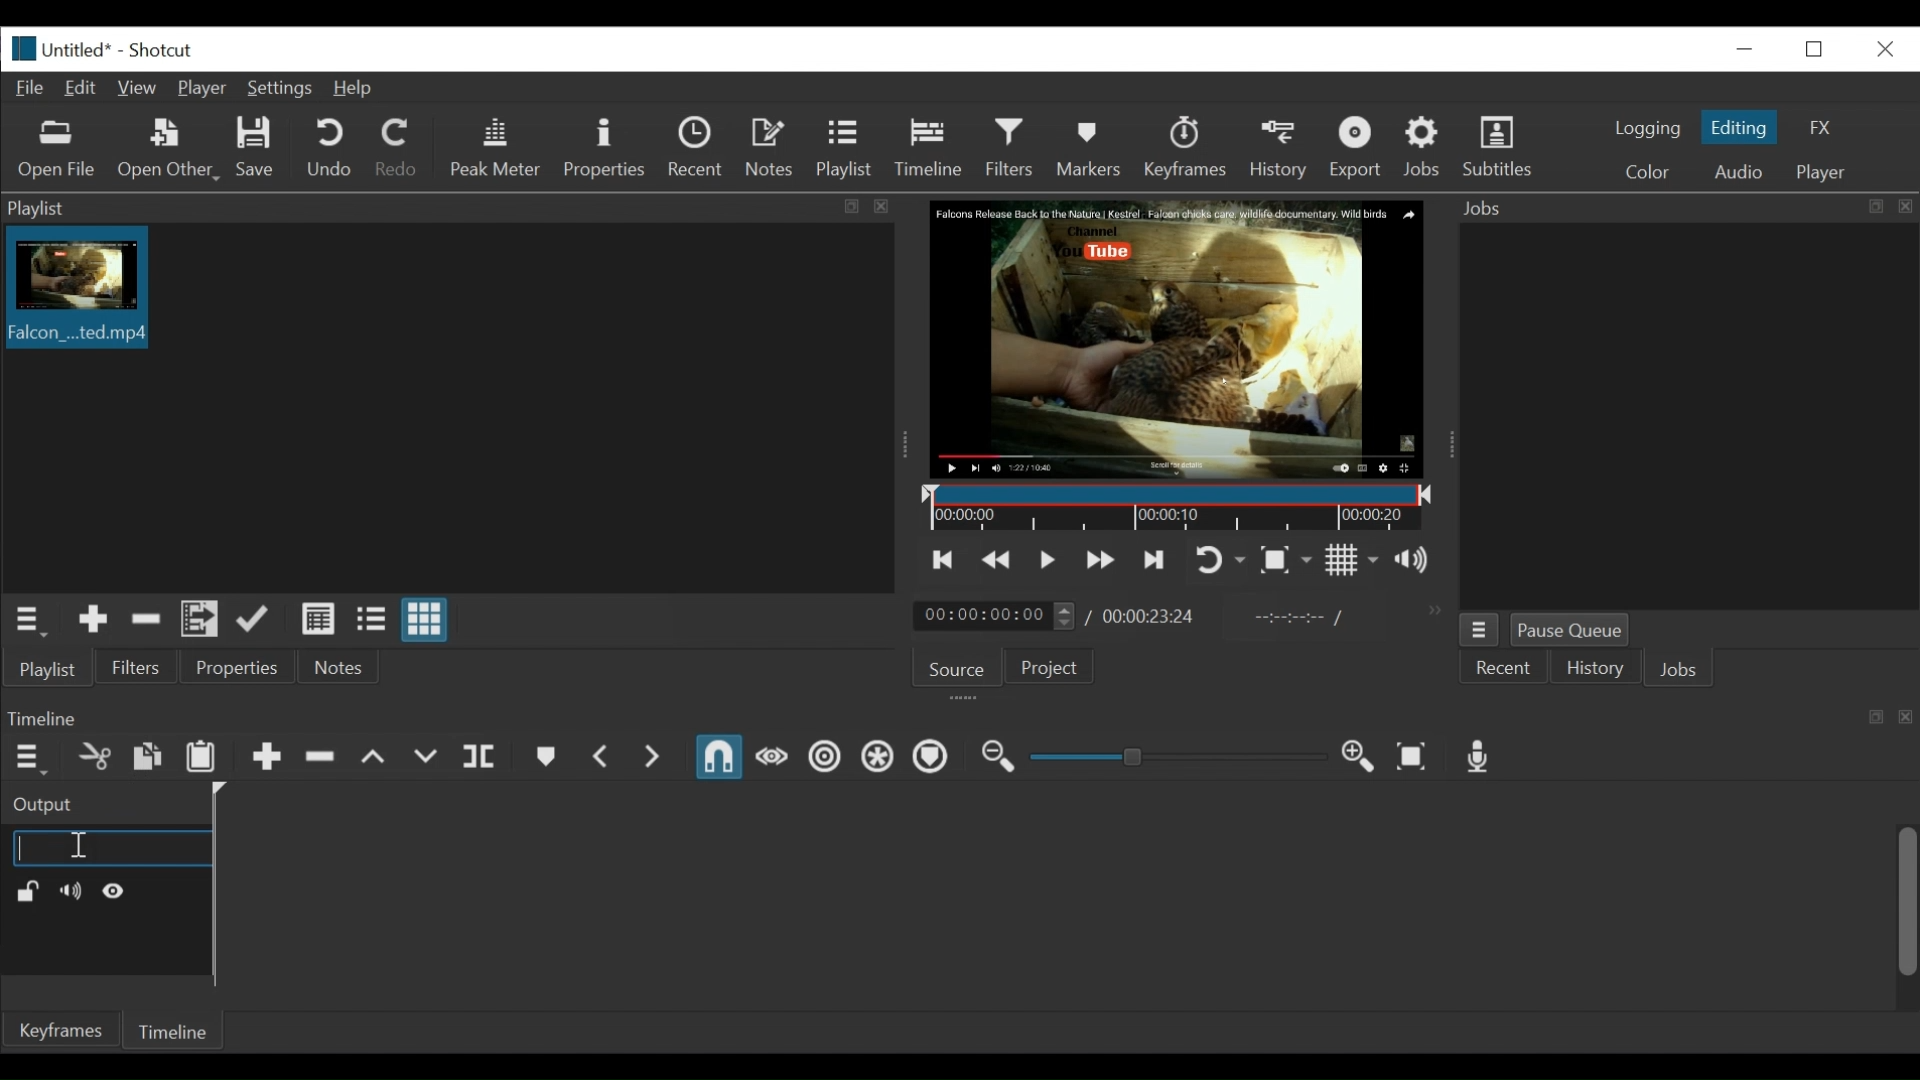  What do you see at coordinates (165, 149) in the screenshot?
I see `Open Other` at bounding box center [165, 149].